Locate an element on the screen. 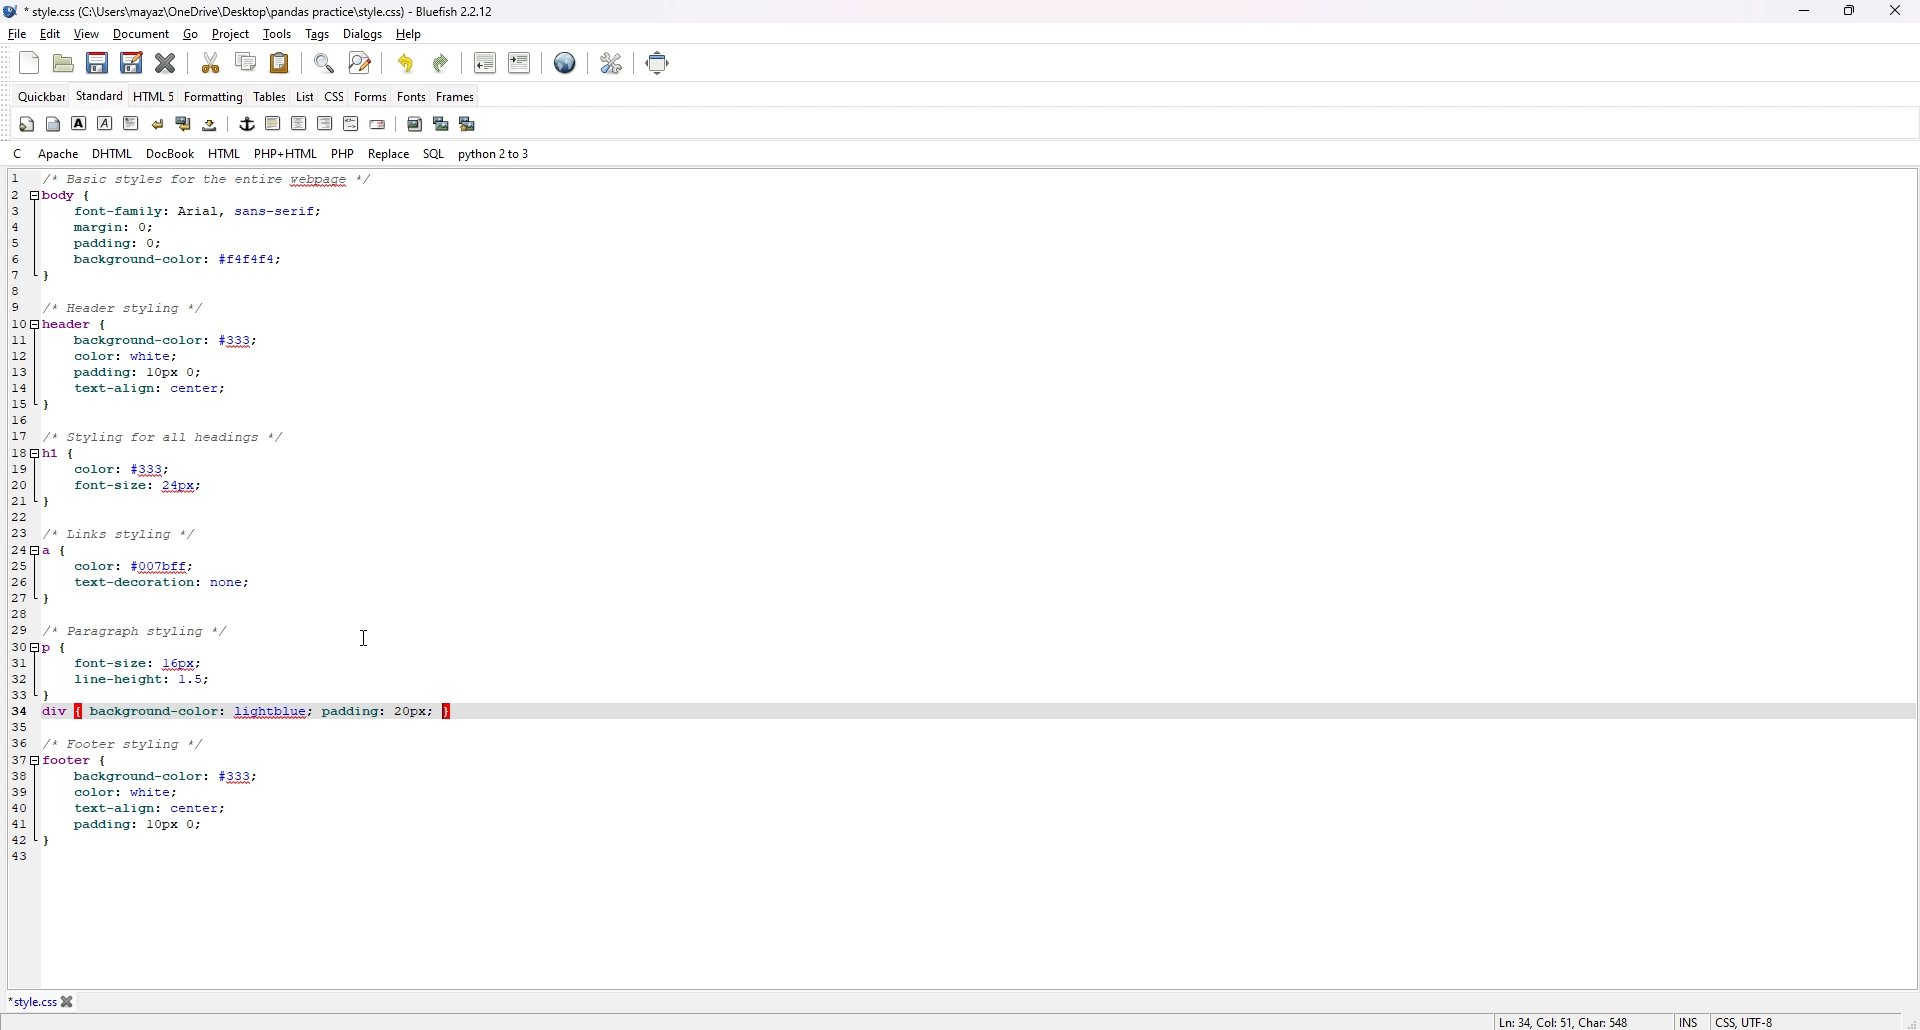 The height and width of the screenshot is (1030, 1920). sql is located at coordinates (433, 153).